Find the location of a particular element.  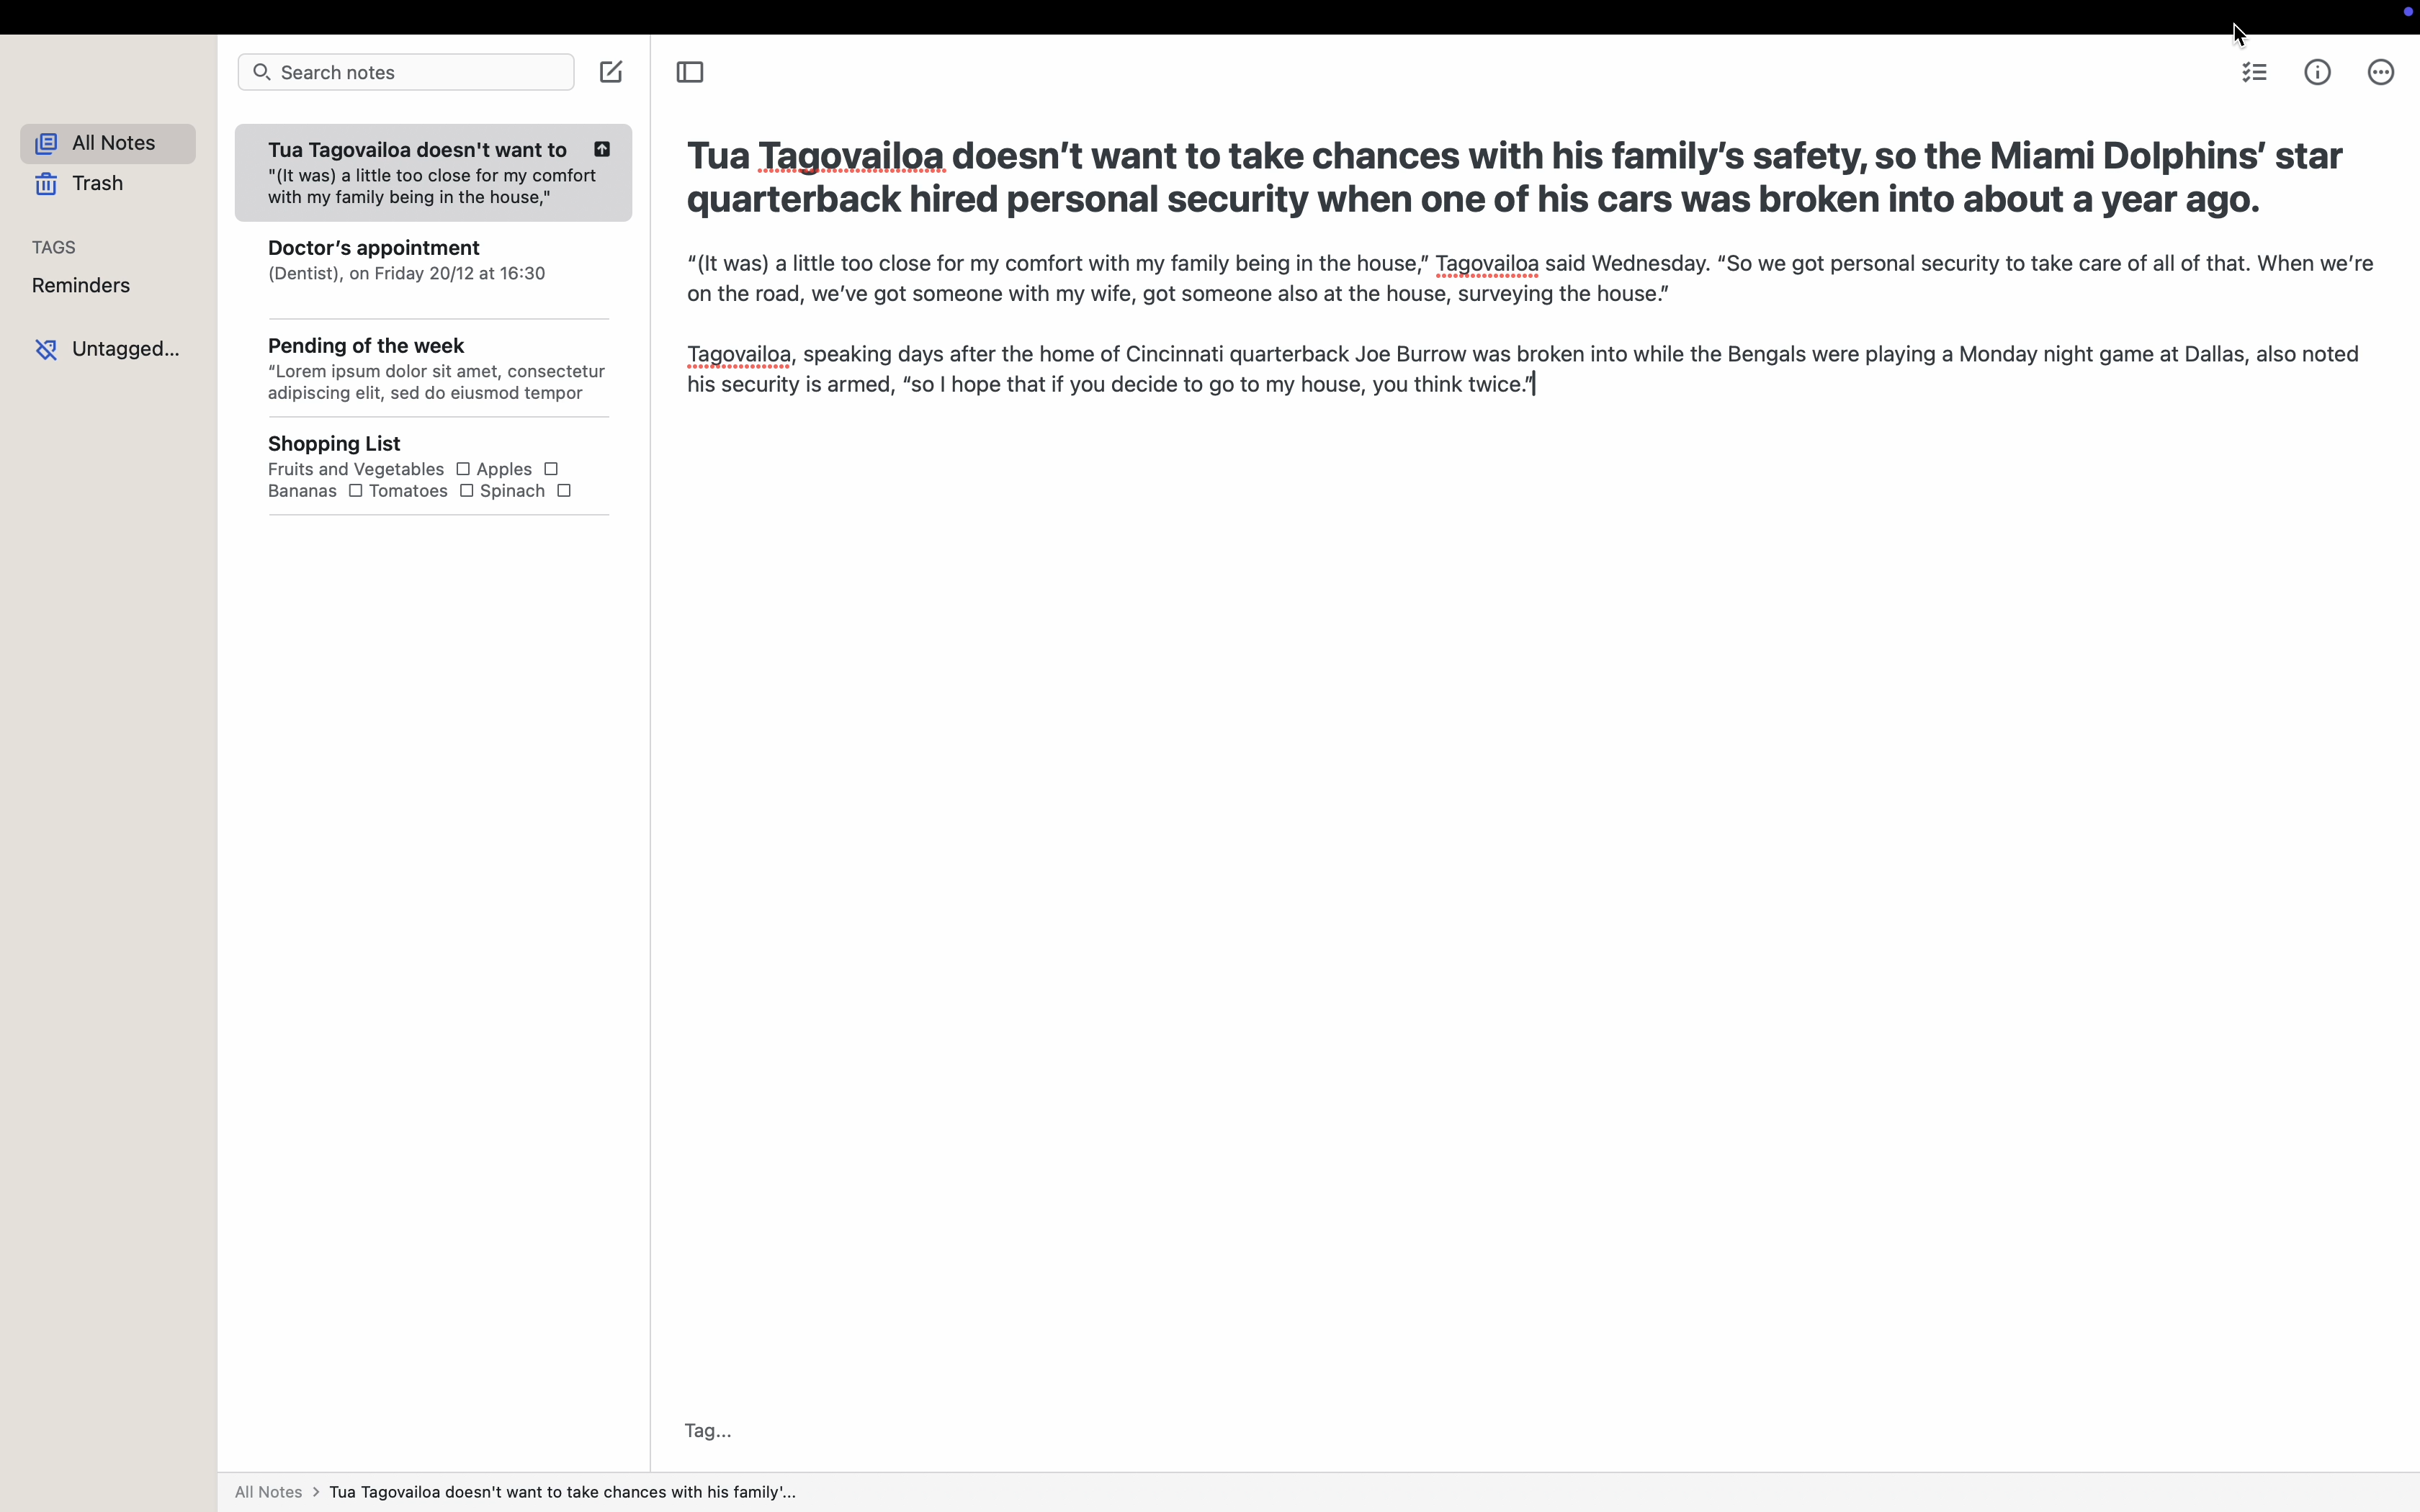

trash is located at coordinates (85, 187).